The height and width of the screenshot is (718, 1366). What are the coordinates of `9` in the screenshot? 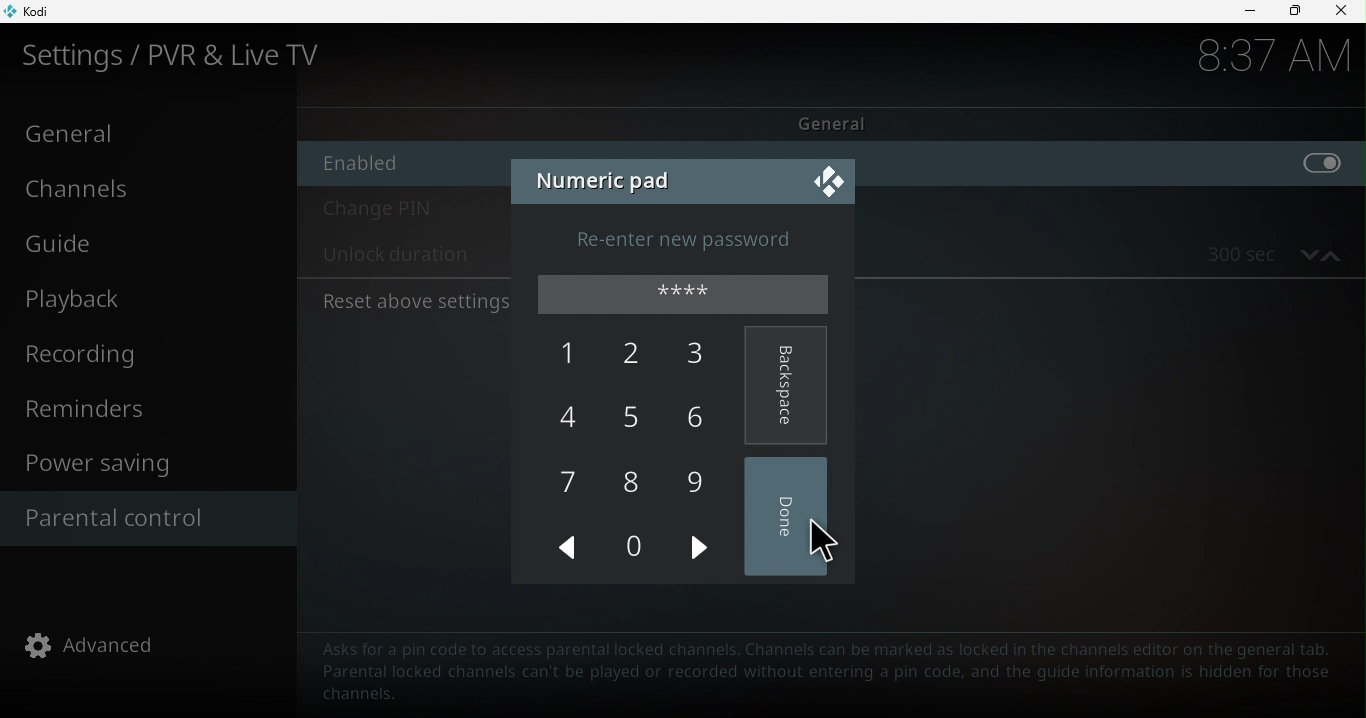 It's located at (699, 479).